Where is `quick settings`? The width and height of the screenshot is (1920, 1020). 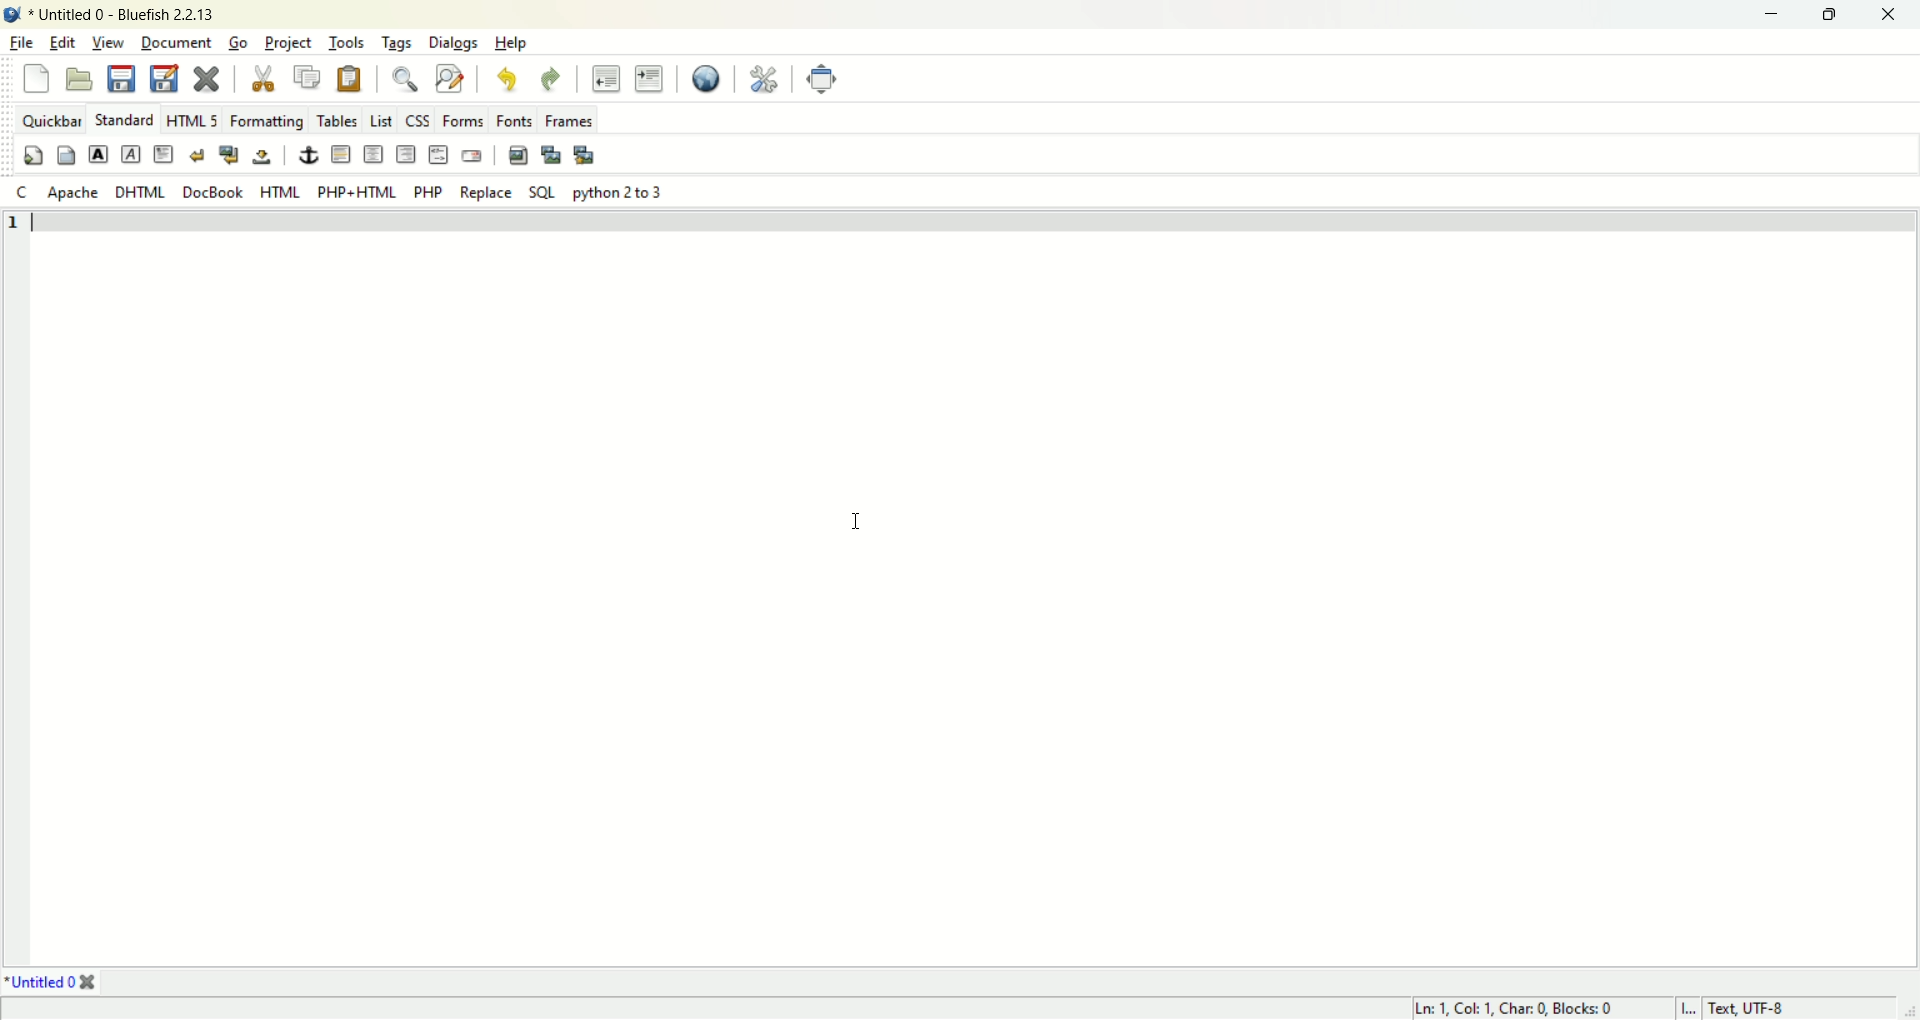 quick settings is located at coordinates (34, 156).